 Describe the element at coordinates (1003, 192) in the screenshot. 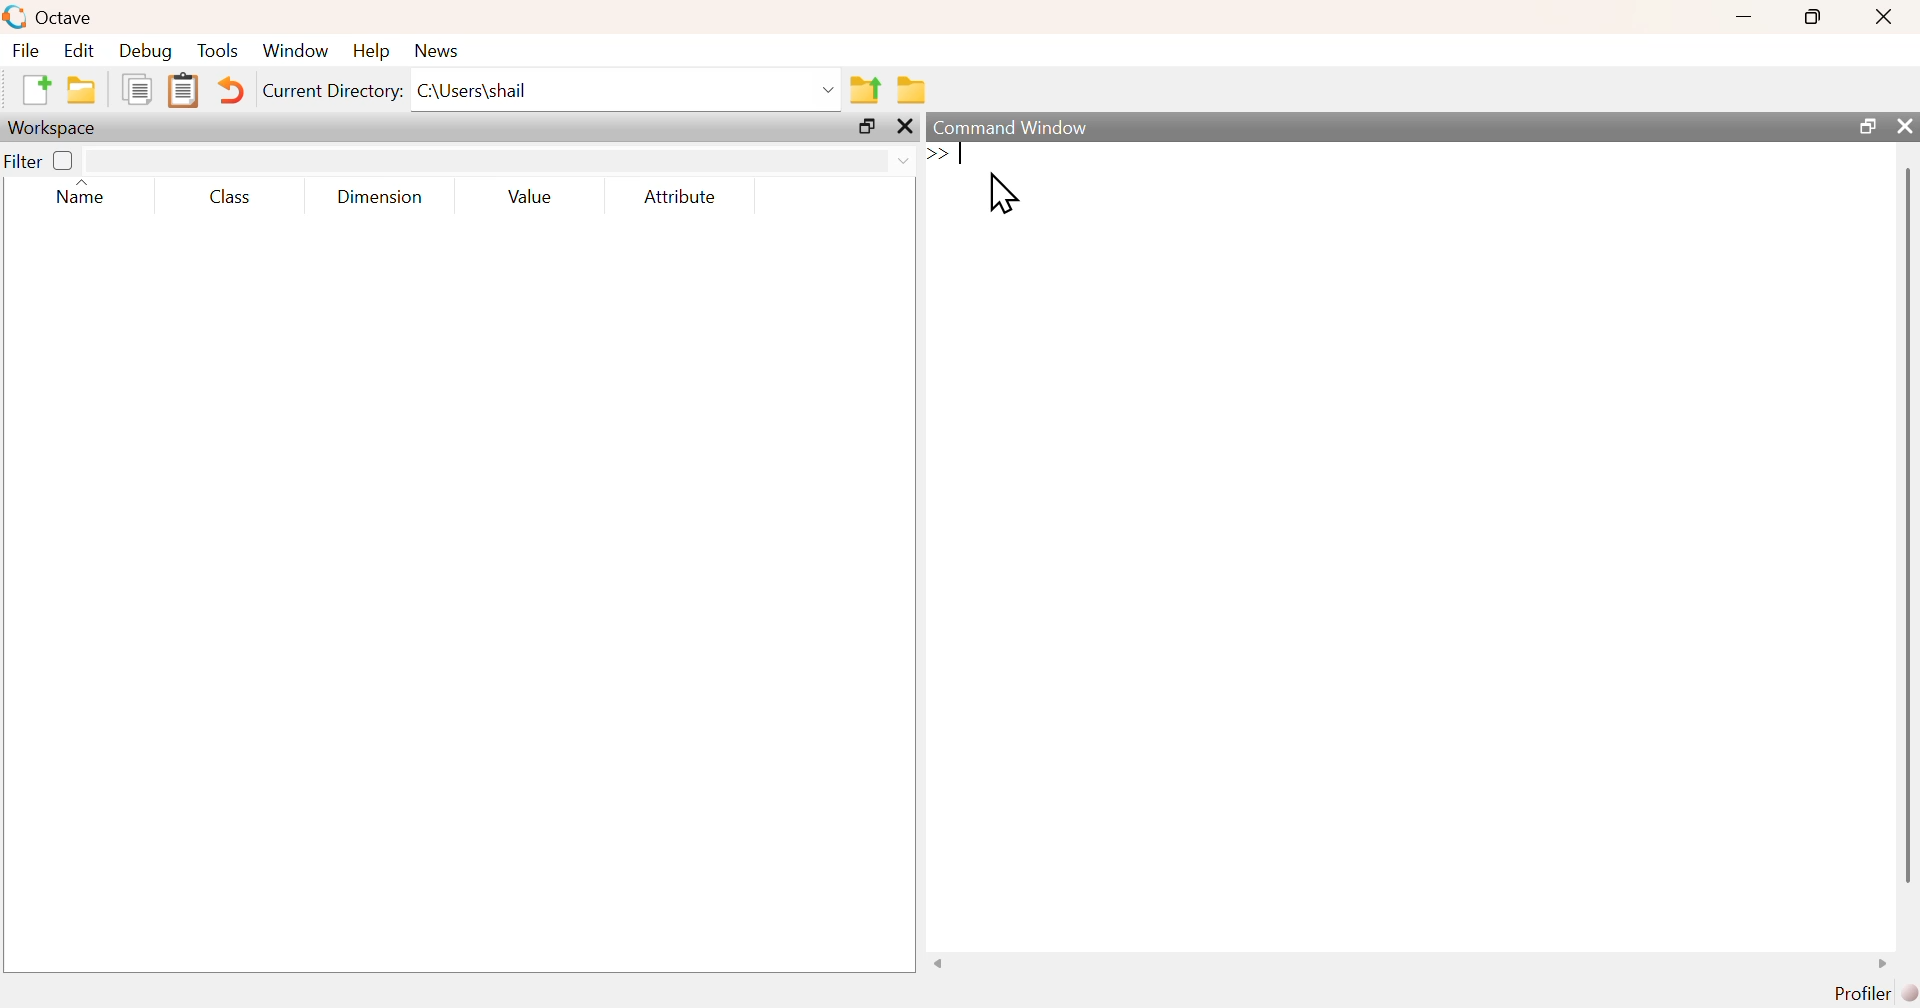

I see `cursor` at that location.